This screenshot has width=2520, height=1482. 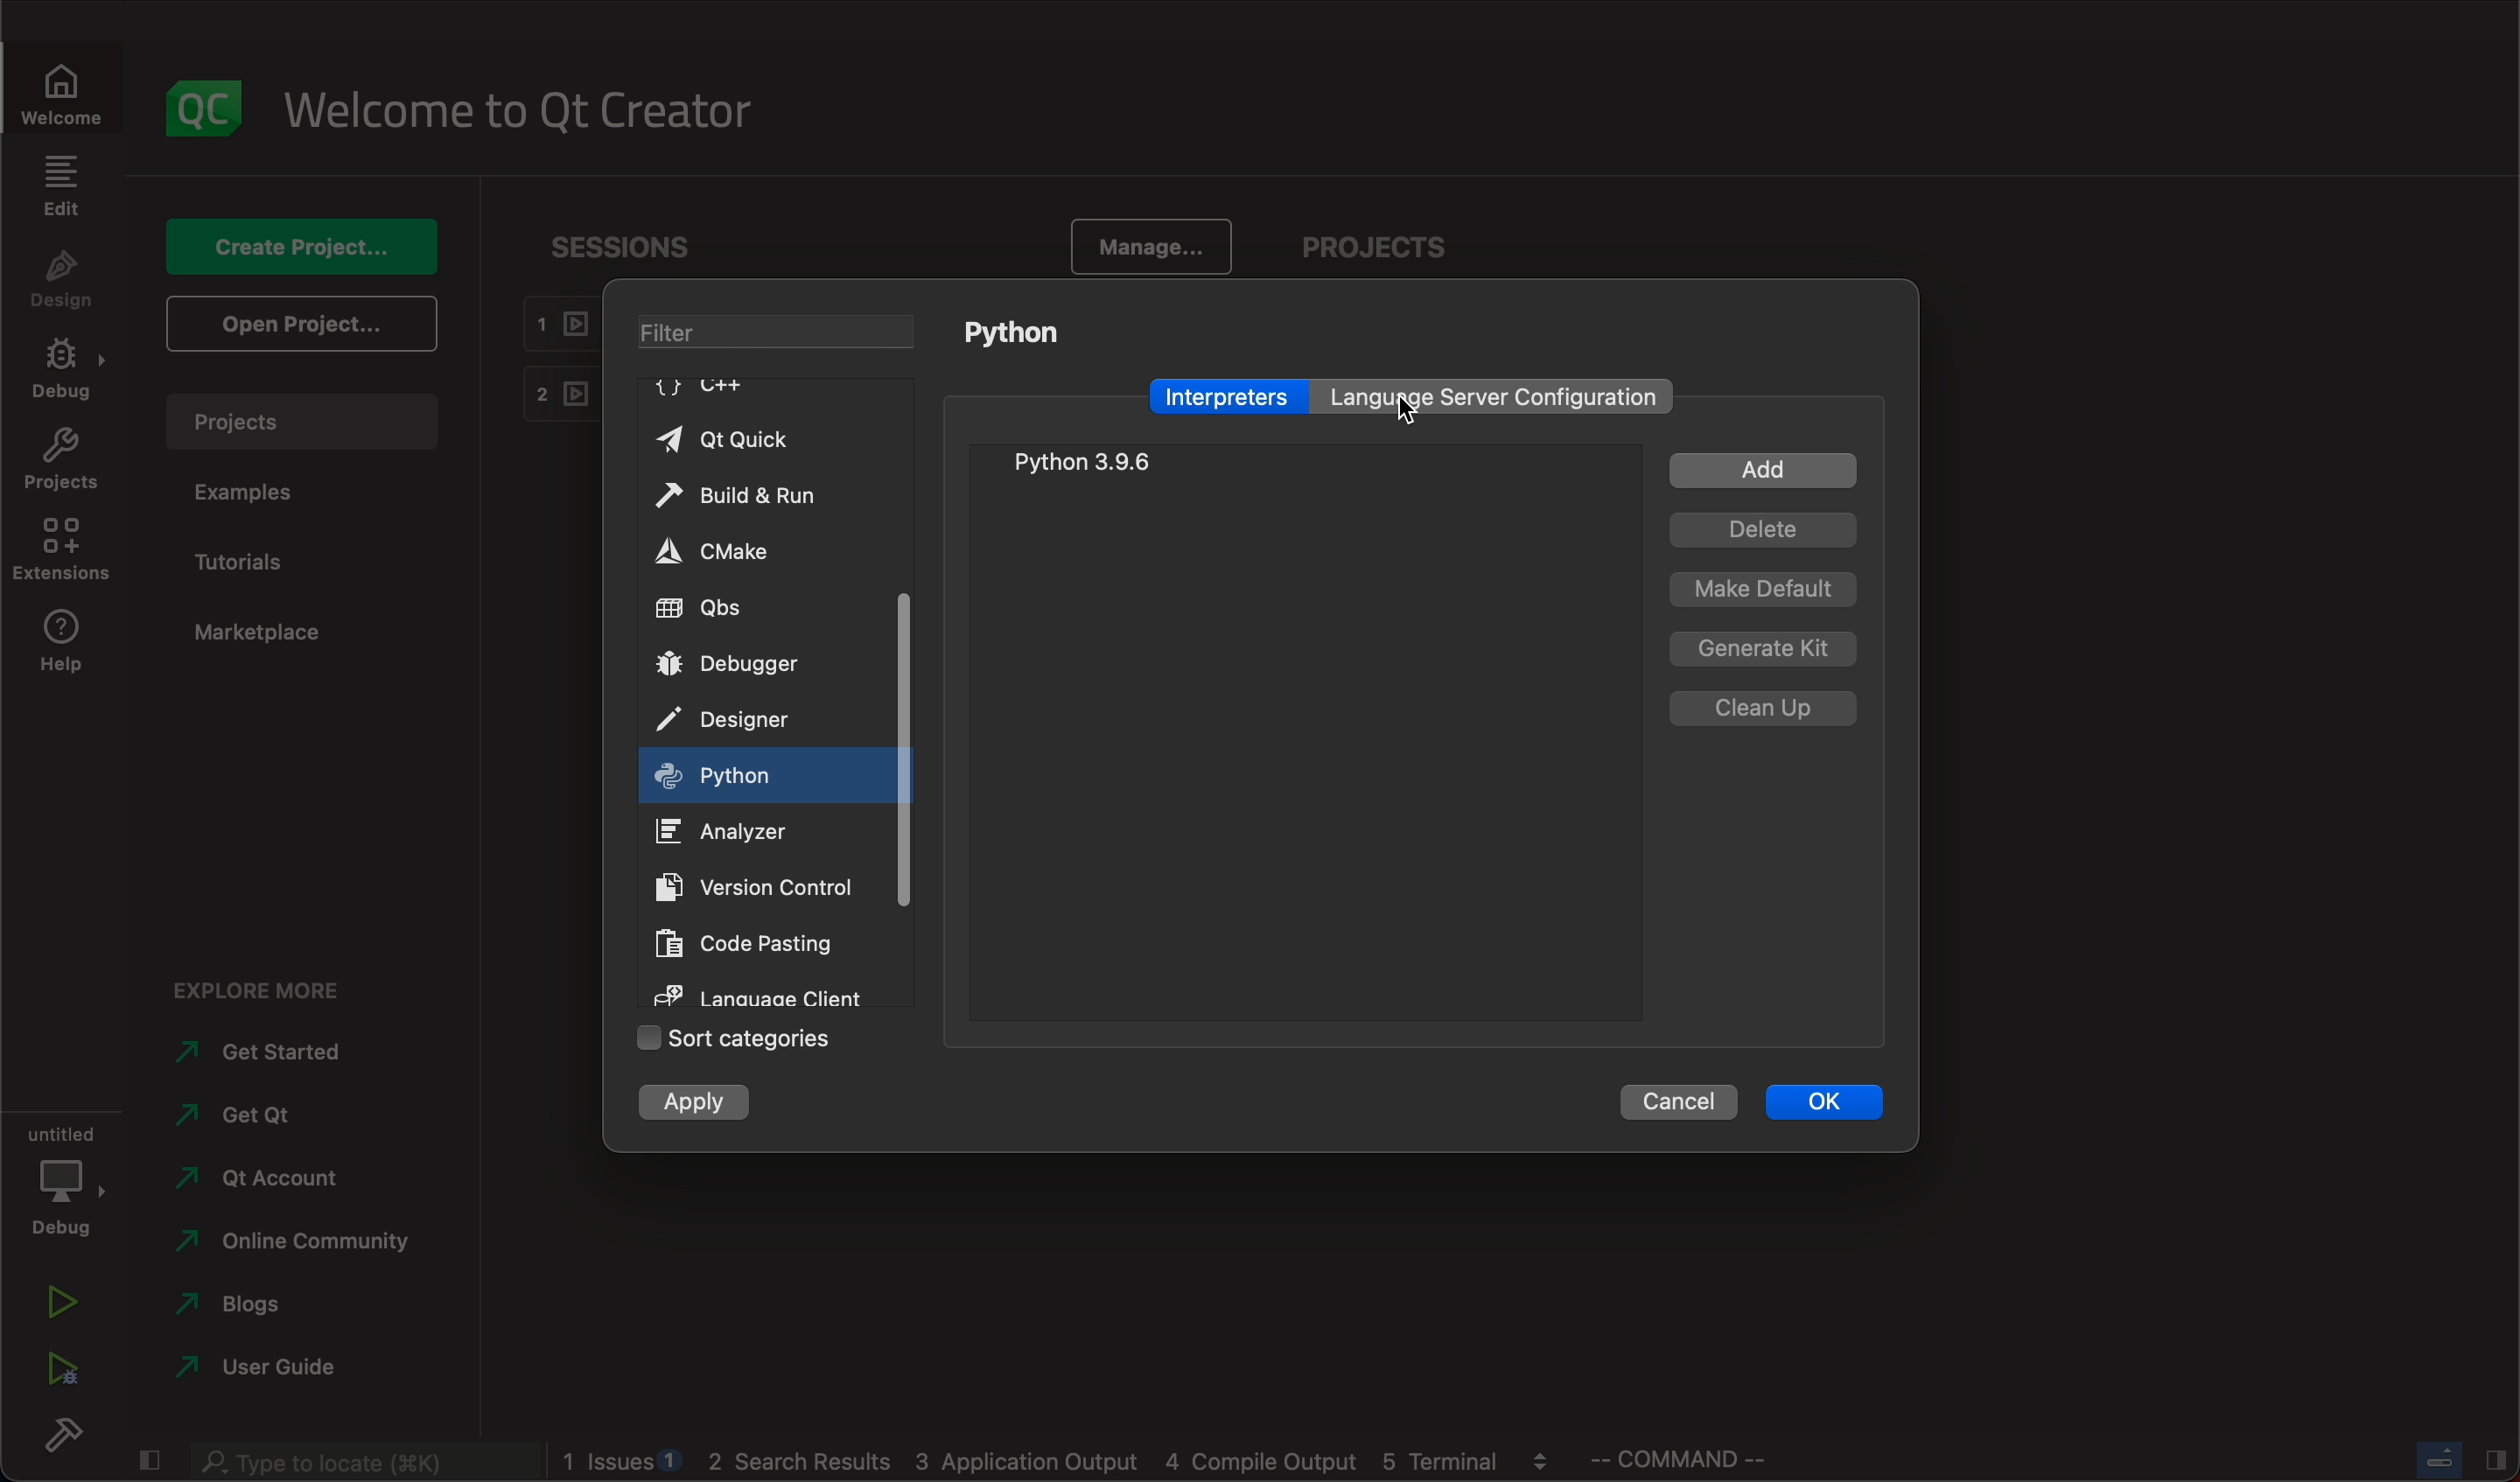 I want to click on blogs, so click(x=249, y=1302).